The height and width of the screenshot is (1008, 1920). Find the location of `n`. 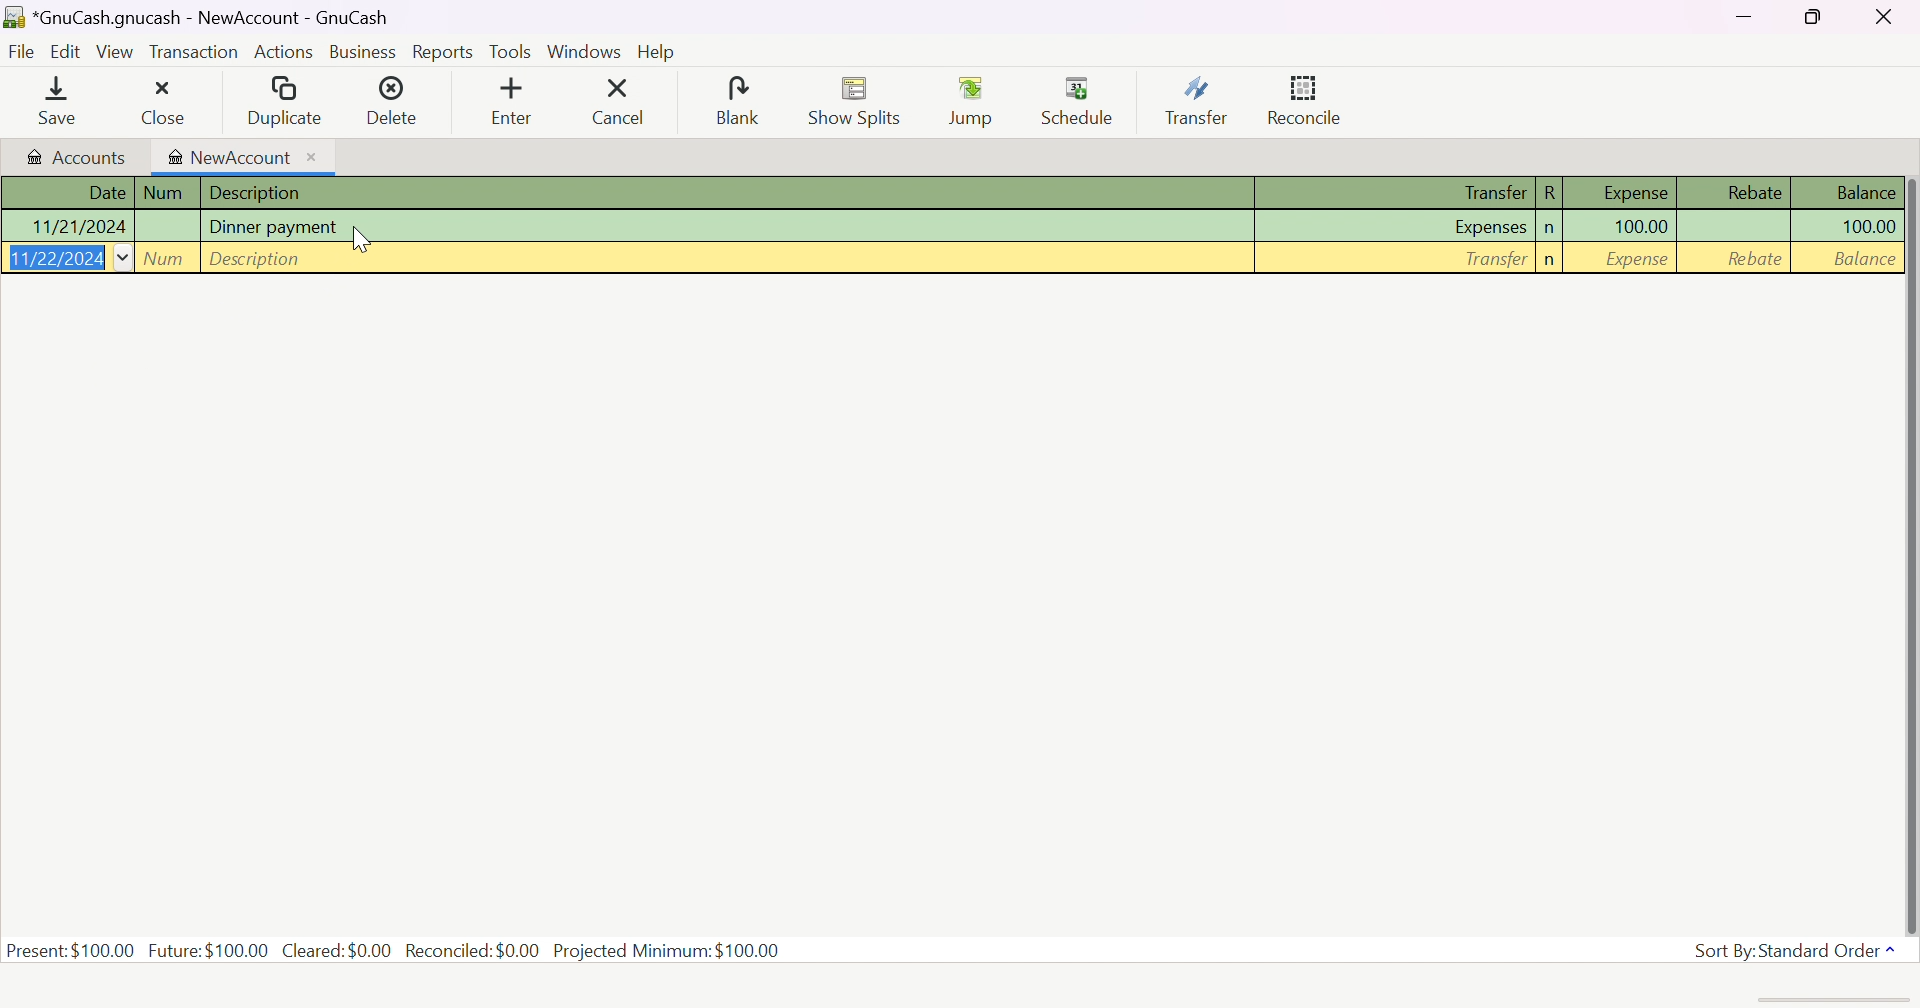

n is located at coordinates (1546, 230).